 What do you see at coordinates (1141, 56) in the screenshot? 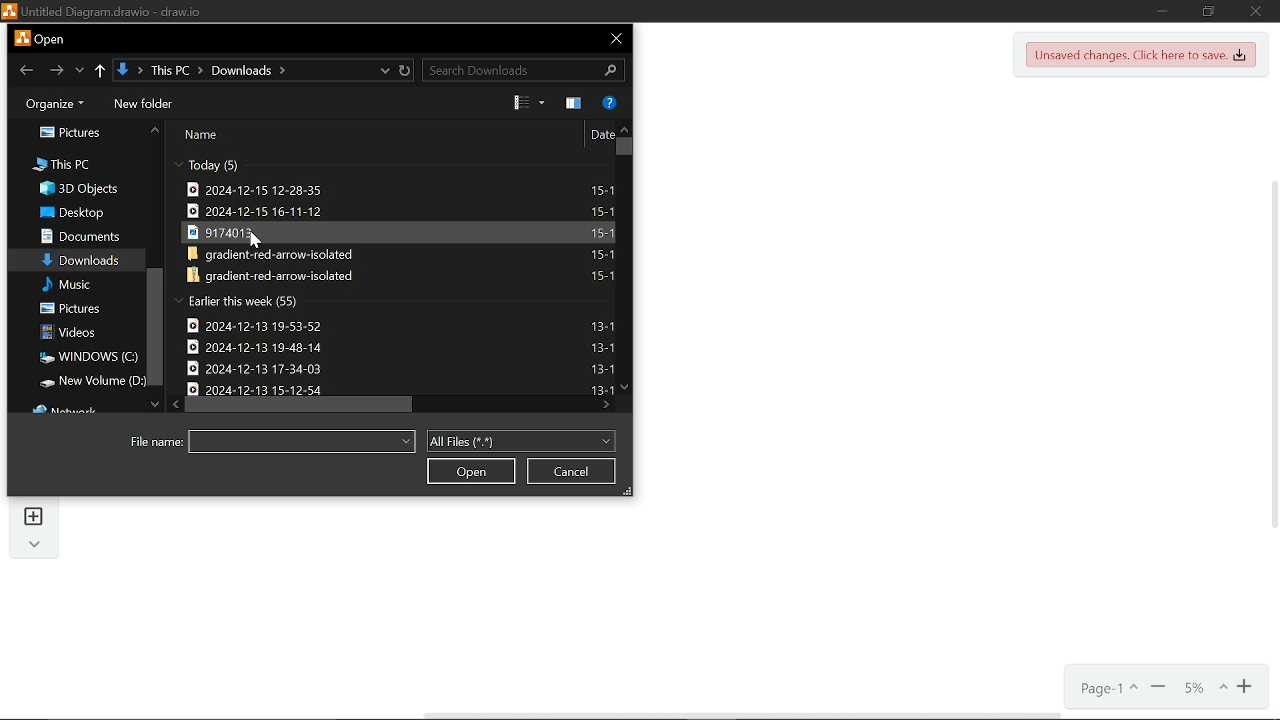
I see `UNsaved changes. Click here to save` at bounding box center [1141, 56].